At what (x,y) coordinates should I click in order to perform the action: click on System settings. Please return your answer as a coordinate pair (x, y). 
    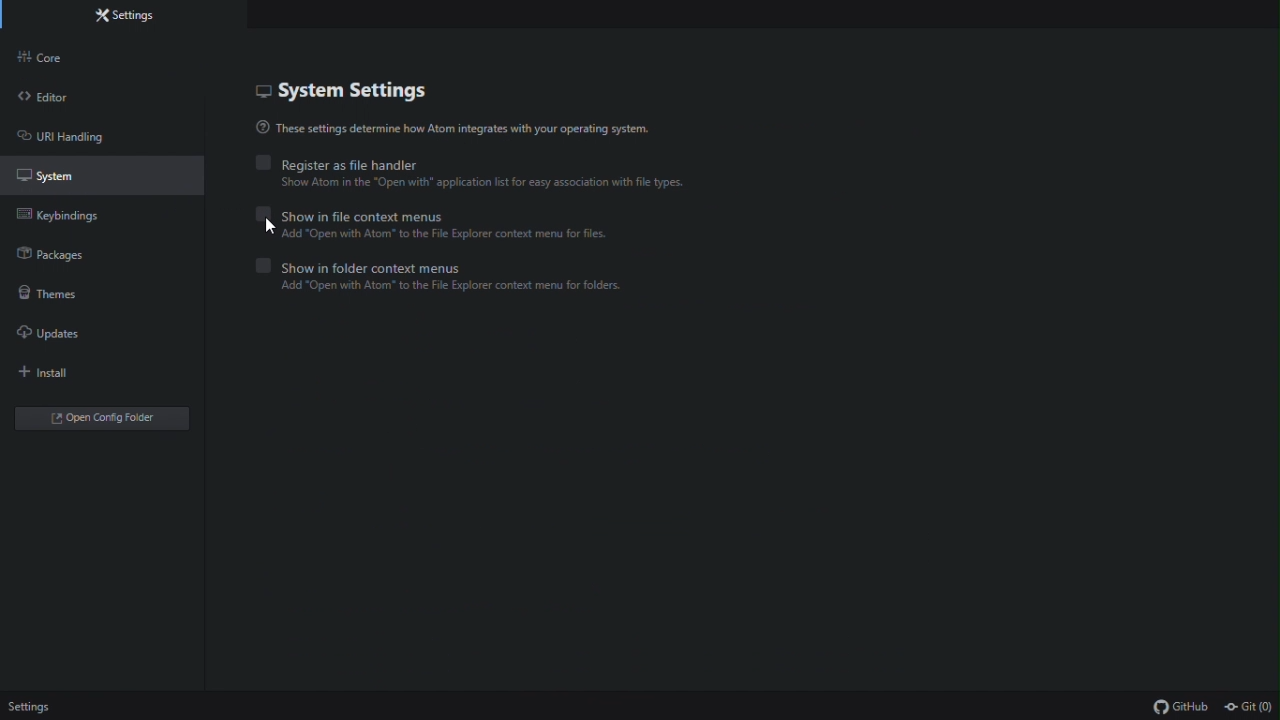
    Looking at the image, I should click on (374, 94).